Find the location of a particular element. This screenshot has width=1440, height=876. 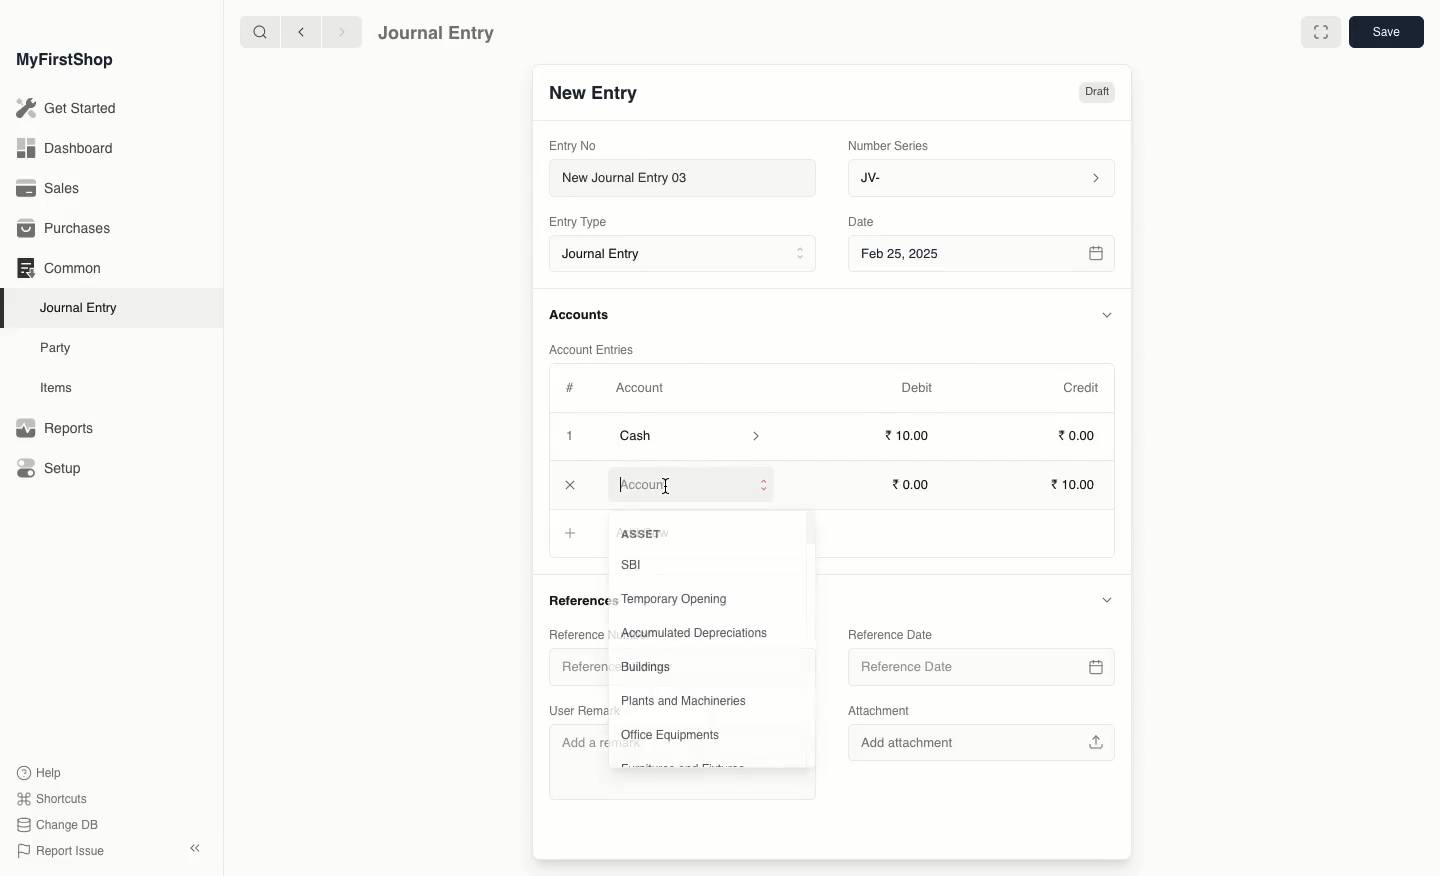

Collapse is located at coordinates (195, 848).